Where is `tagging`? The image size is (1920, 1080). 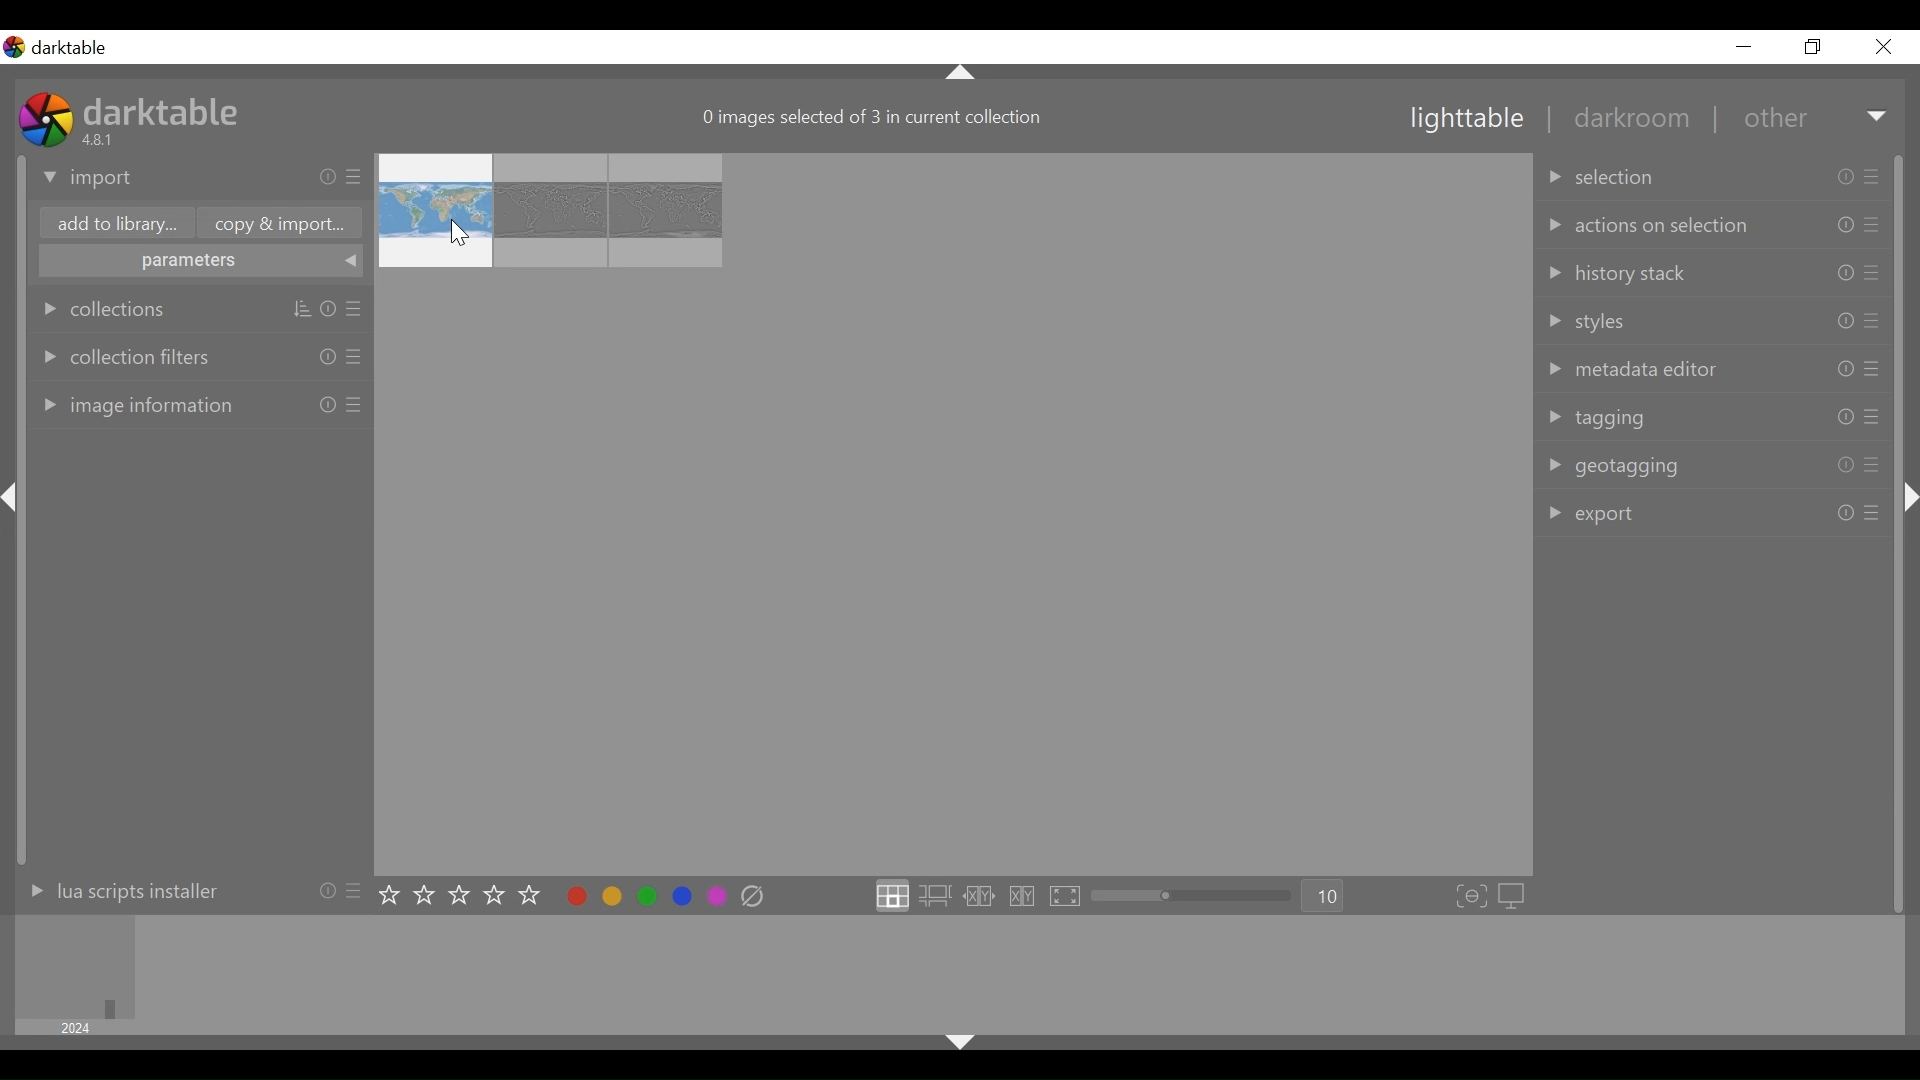 tagging is located at coordinates (1712, 417).